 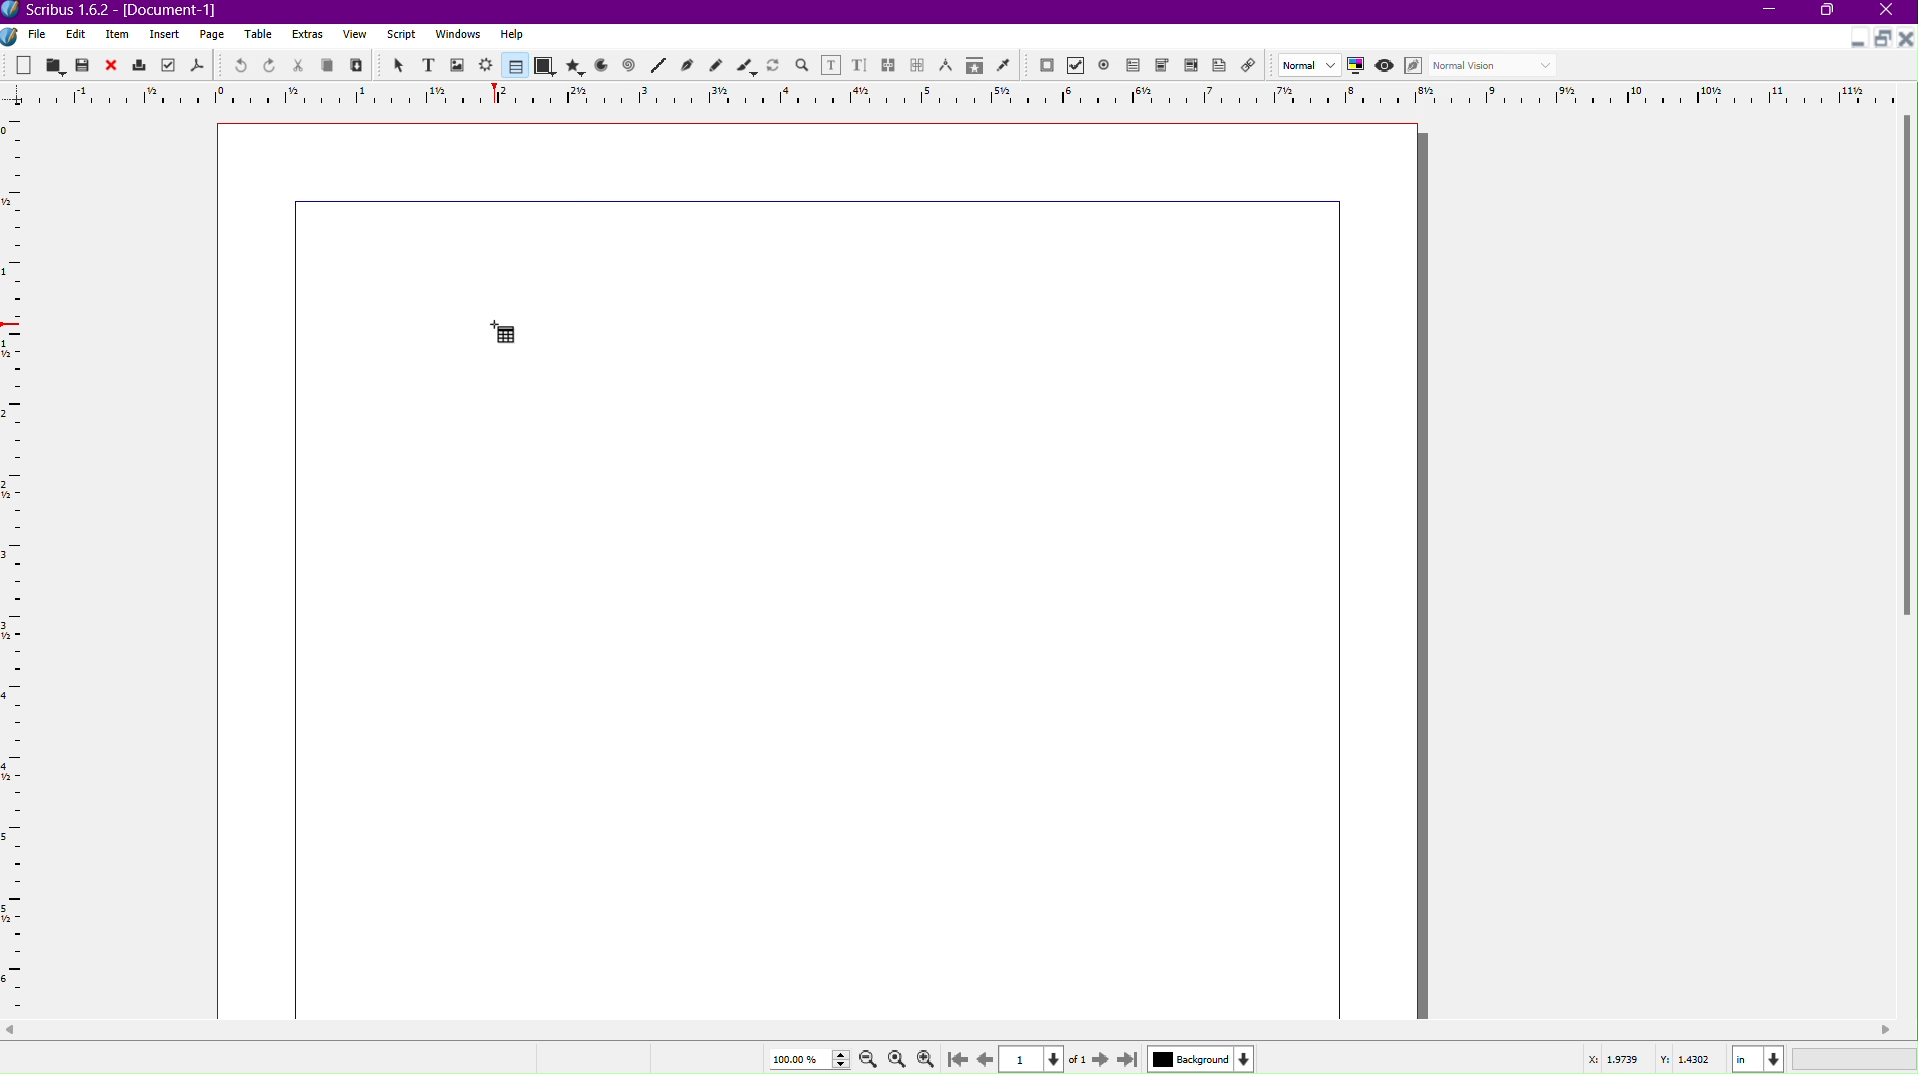 What do you see at coordinates (657, 66) in the screenshot?
I see `Line` at bounding box center [657, 66].